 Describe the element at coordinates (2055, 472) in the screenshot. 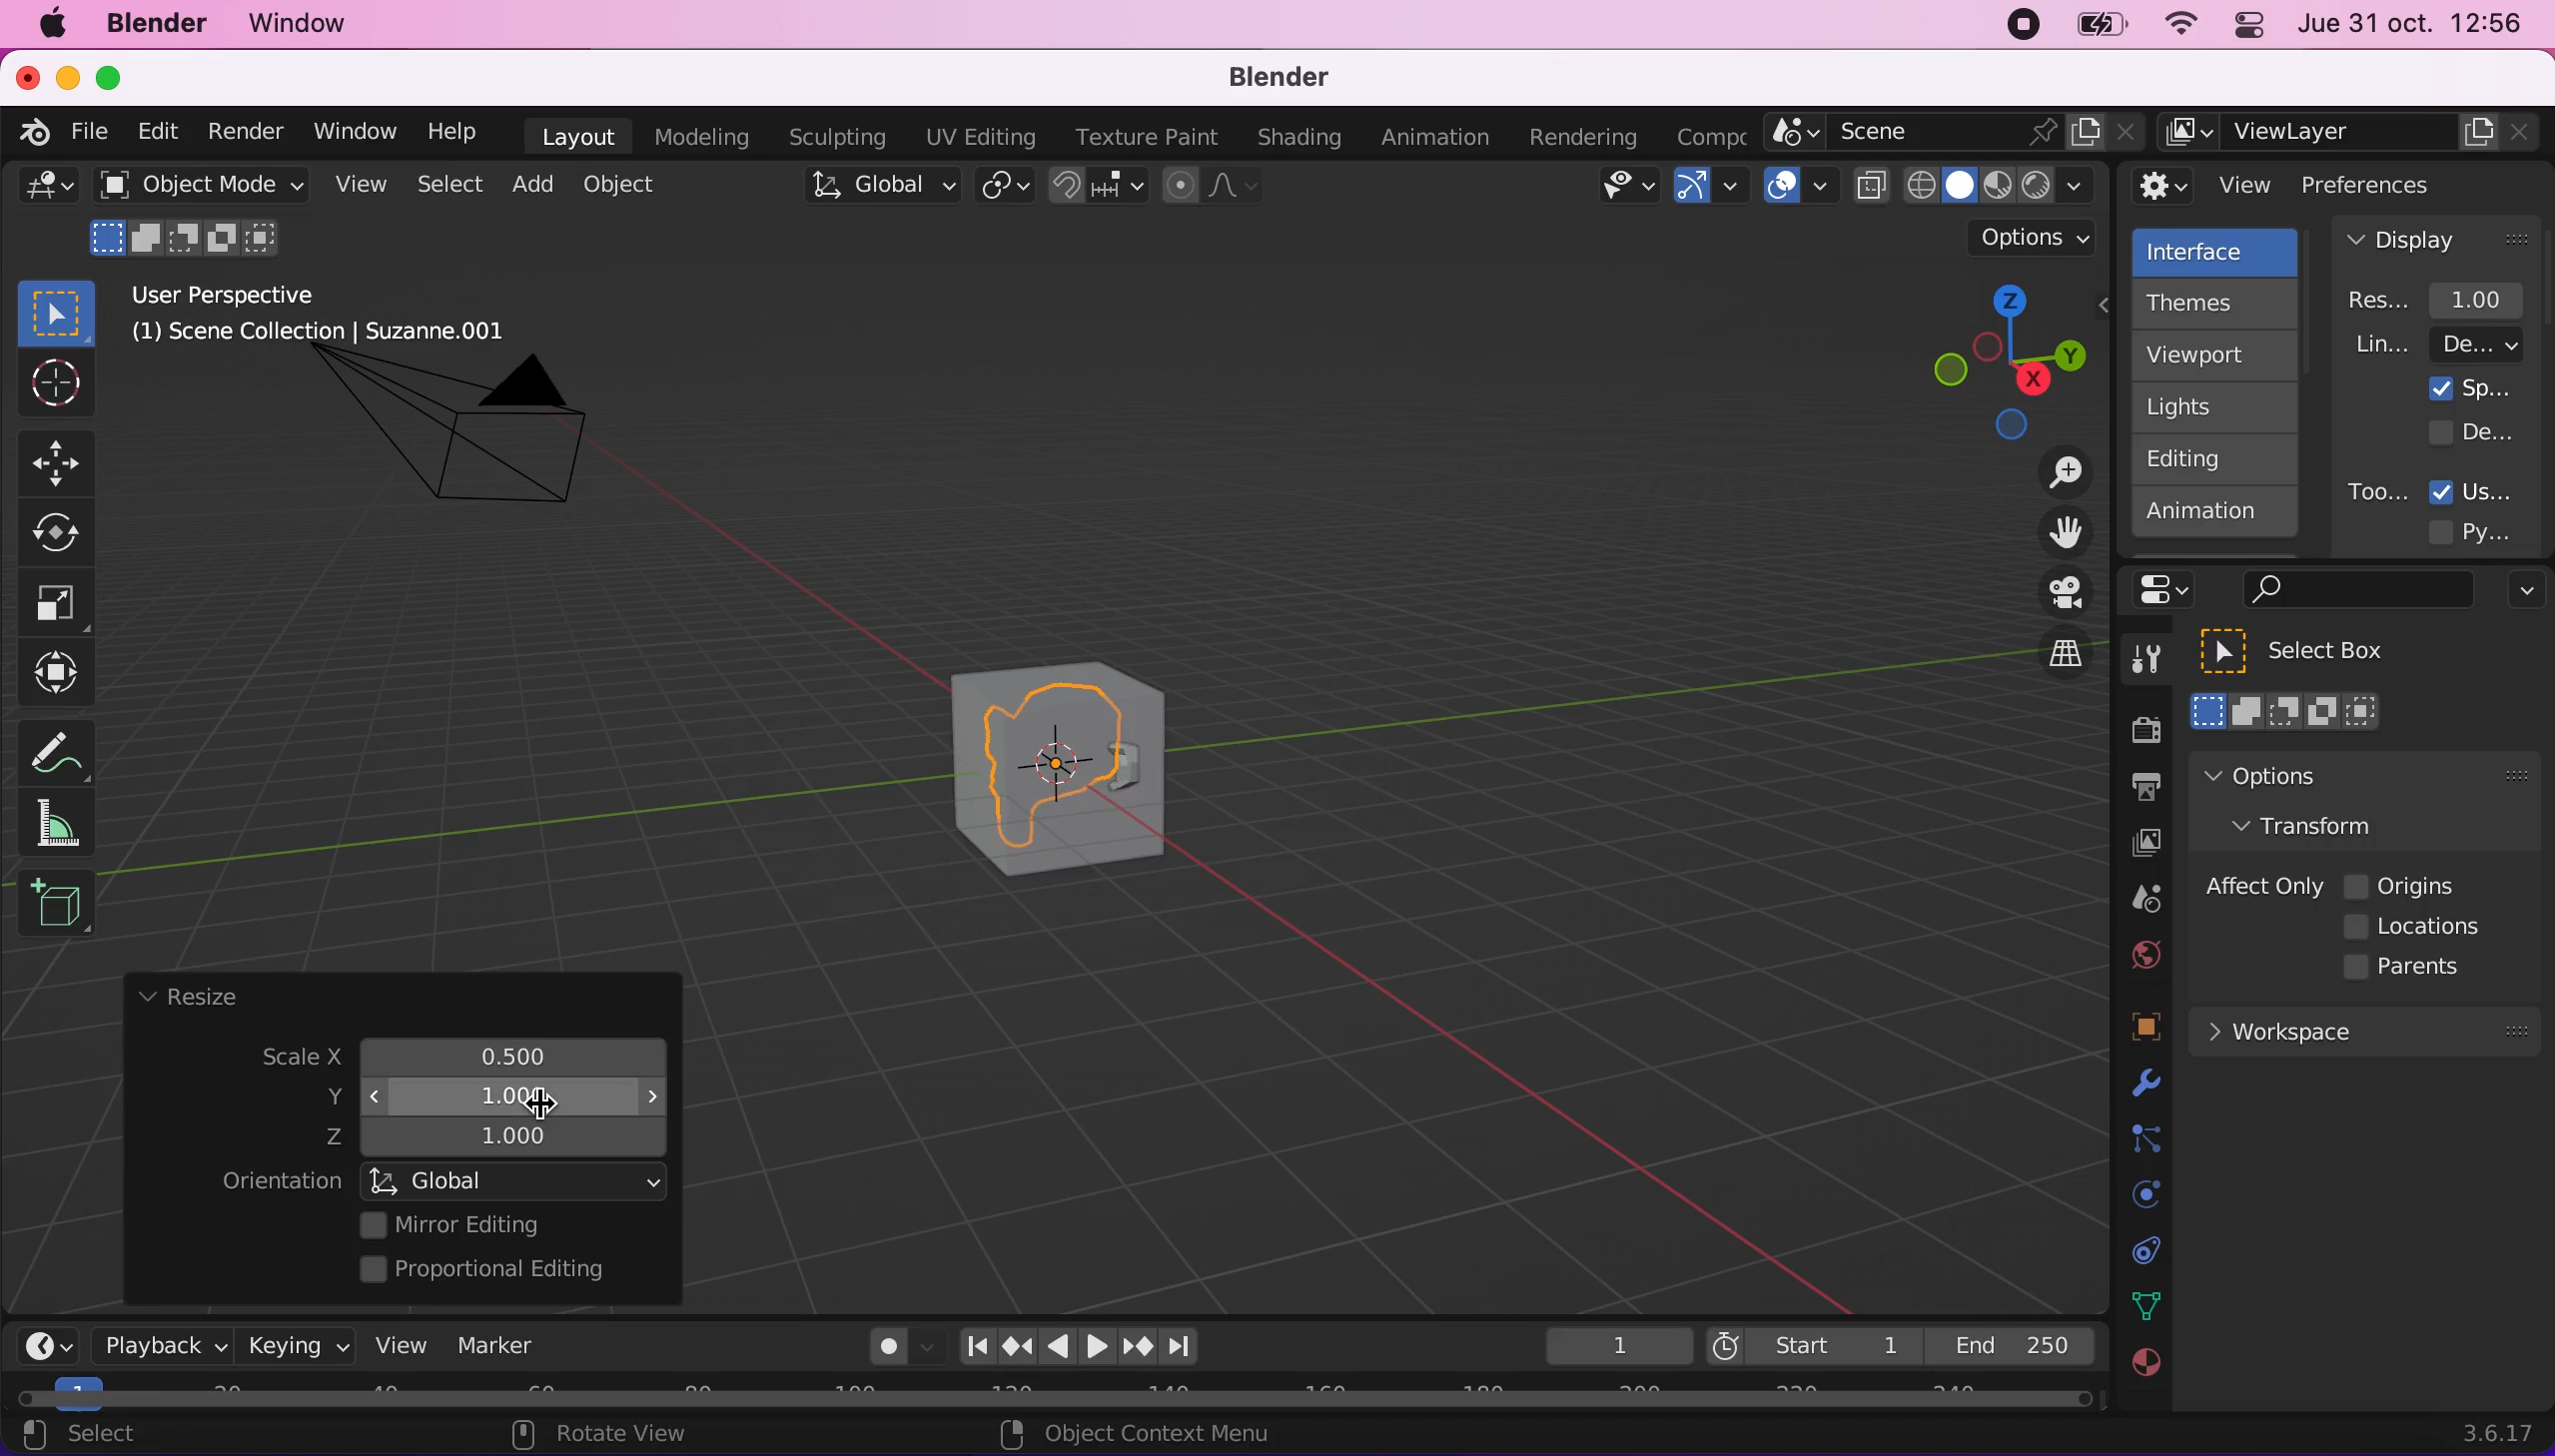

I see `zoom in/out the view` at that location.